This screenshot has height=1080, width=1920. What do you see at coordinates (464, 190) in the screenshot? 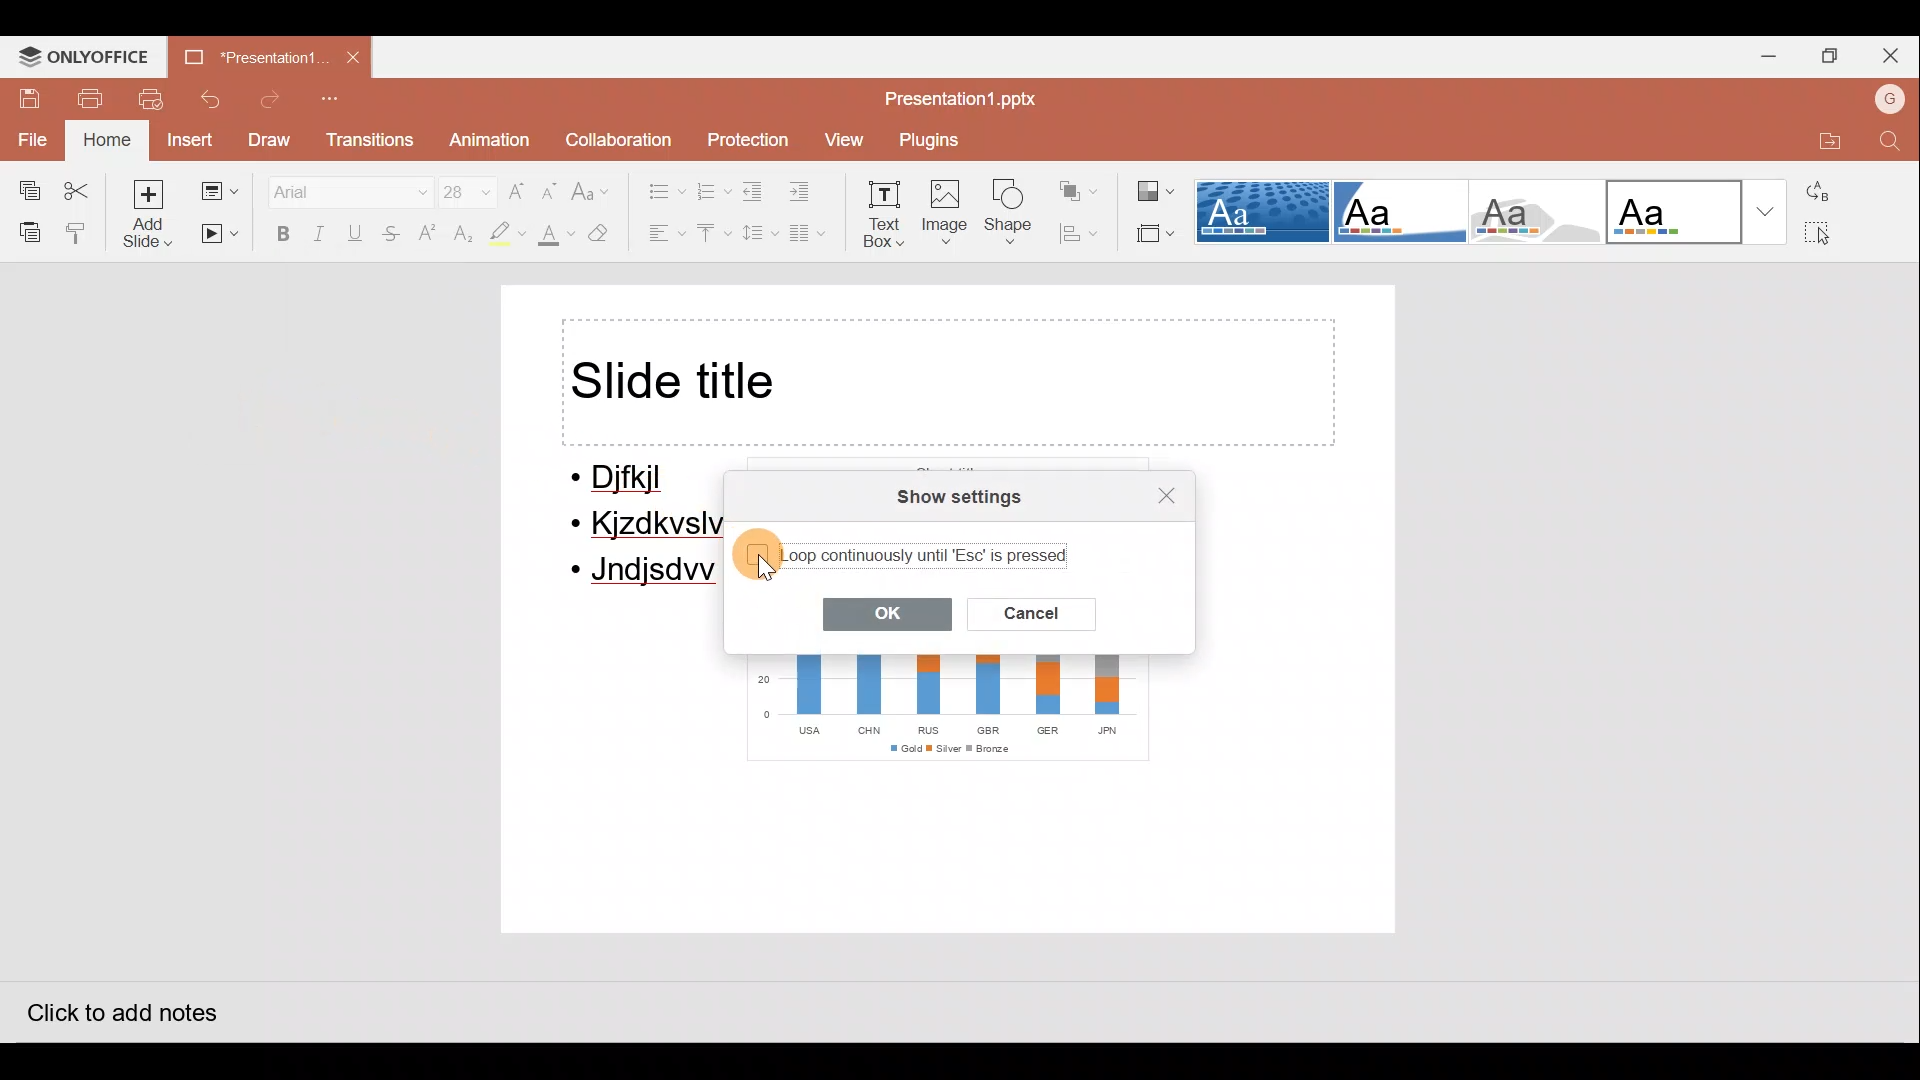
I see `Font size` at bounding box center [464, 190].